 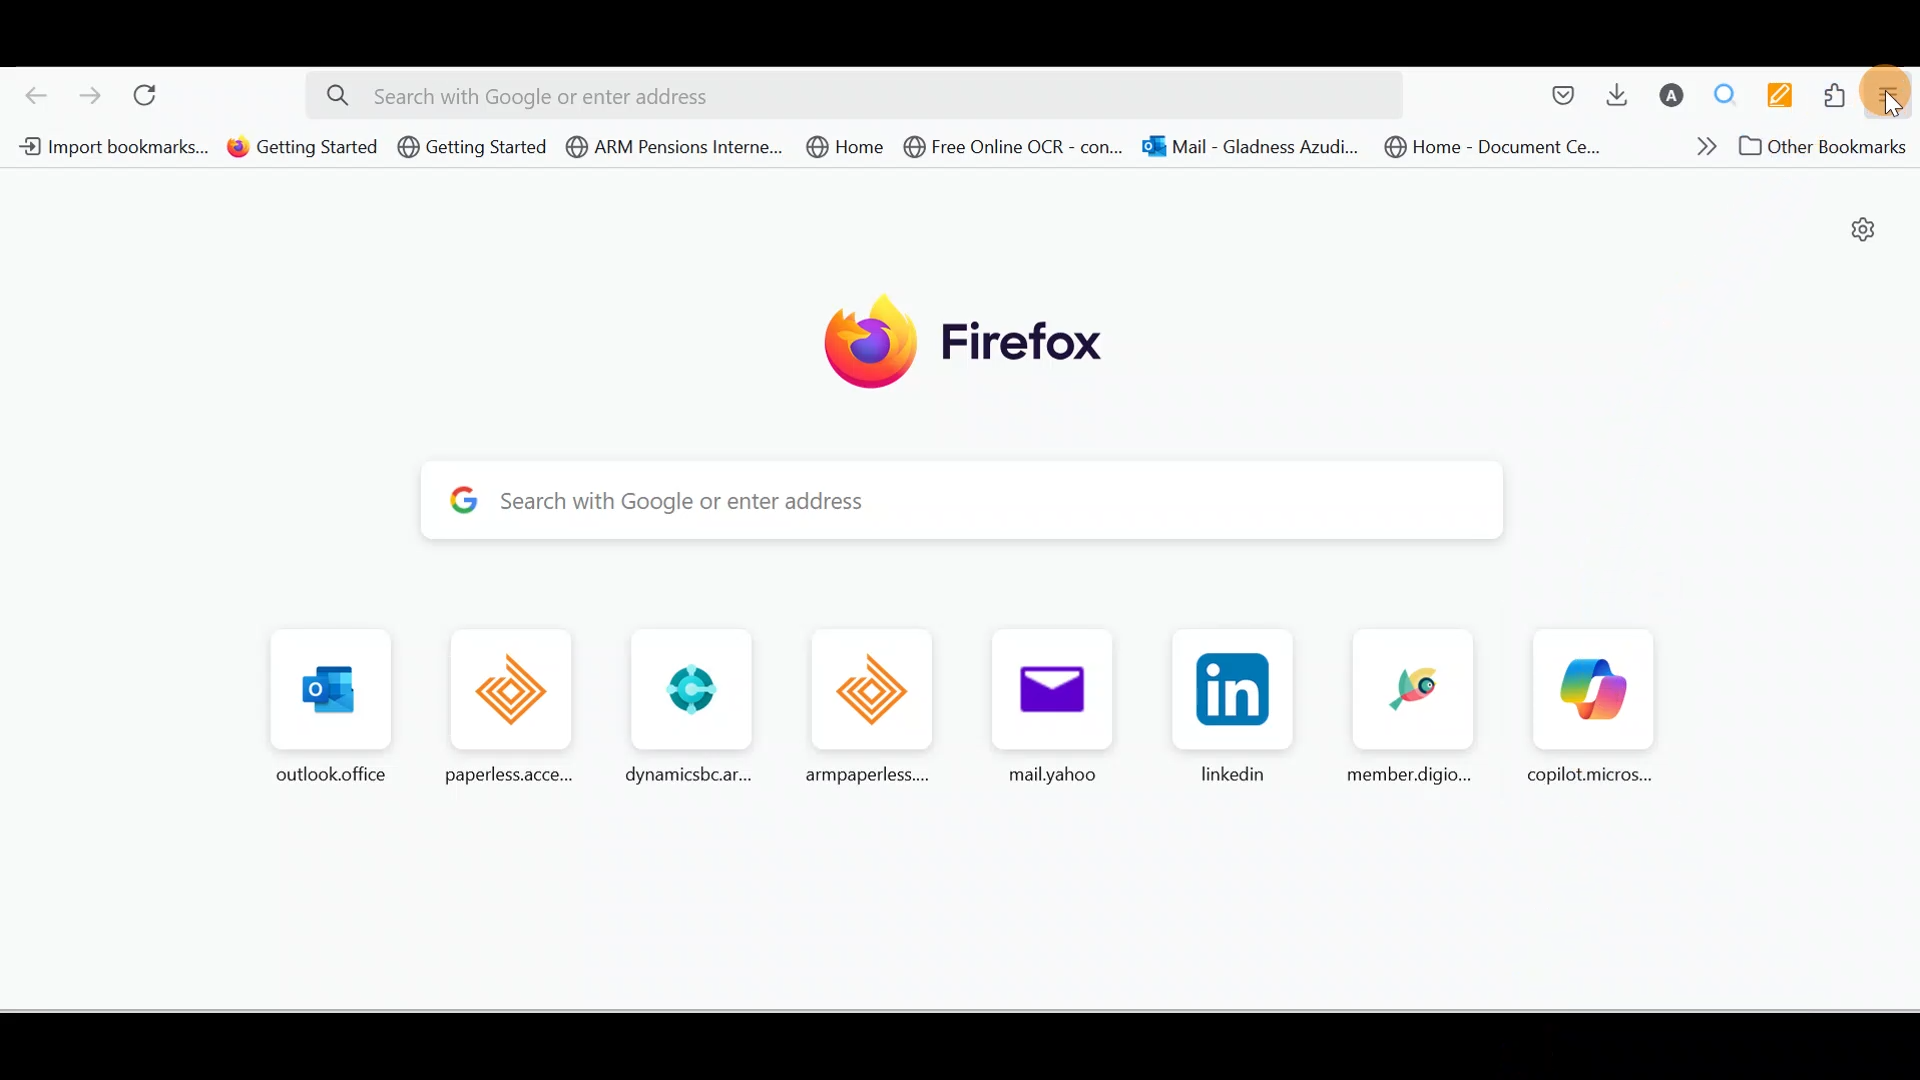 What do you see at coordinates (110, 144) in the screenshot?
I see `Import bookmarks.` at bounding box center [110, 144].